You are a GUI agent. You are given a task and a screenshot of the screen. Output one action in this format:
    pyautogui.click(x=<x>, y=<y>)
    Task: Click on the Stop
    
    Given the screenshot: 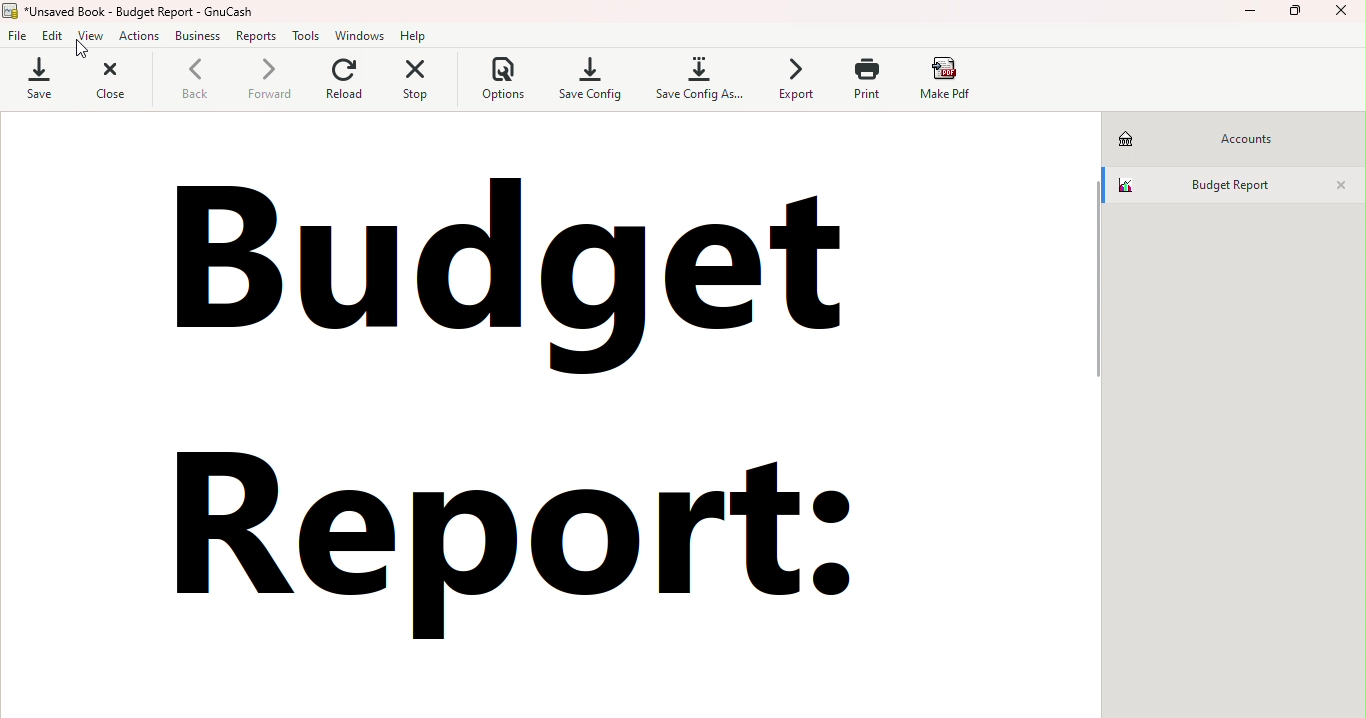 What is the action you would take?
    pyautogui.click(x=414, y=81)
    